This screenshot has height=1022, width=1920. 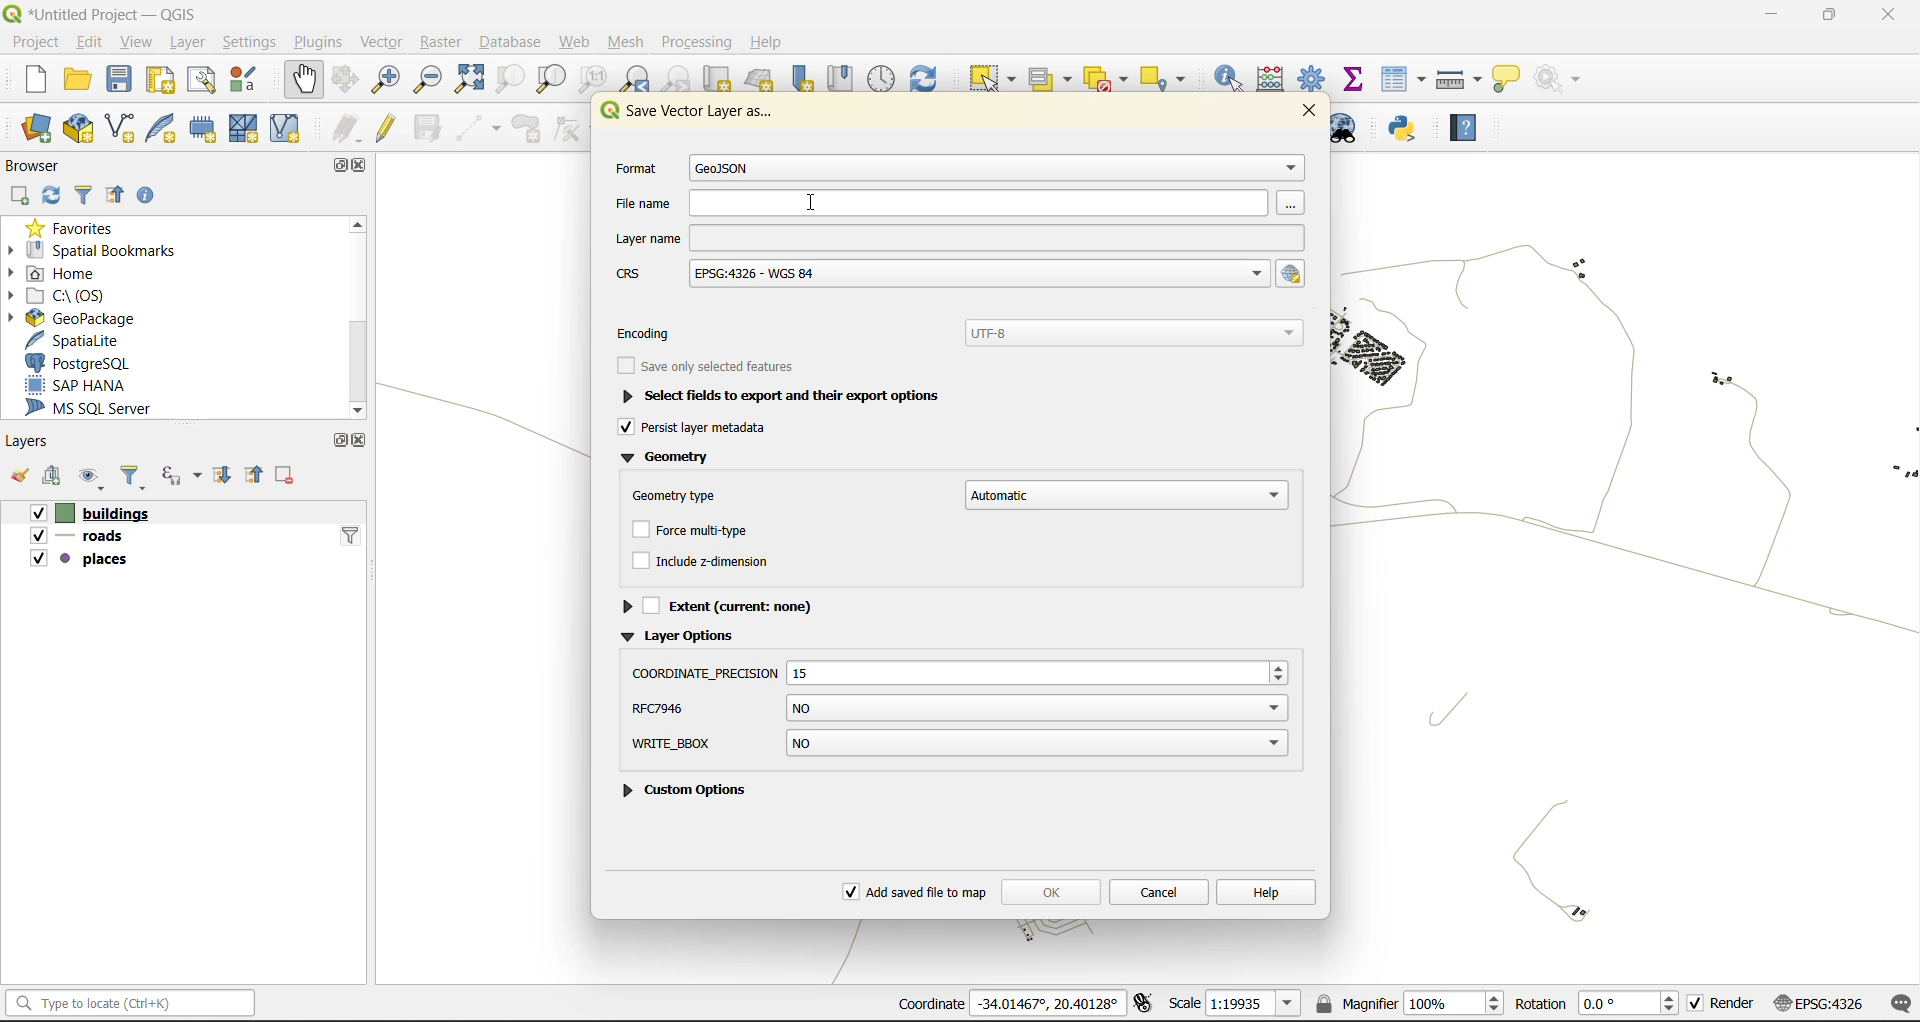 I want to click on new mesh, so click(x=248, y=128).